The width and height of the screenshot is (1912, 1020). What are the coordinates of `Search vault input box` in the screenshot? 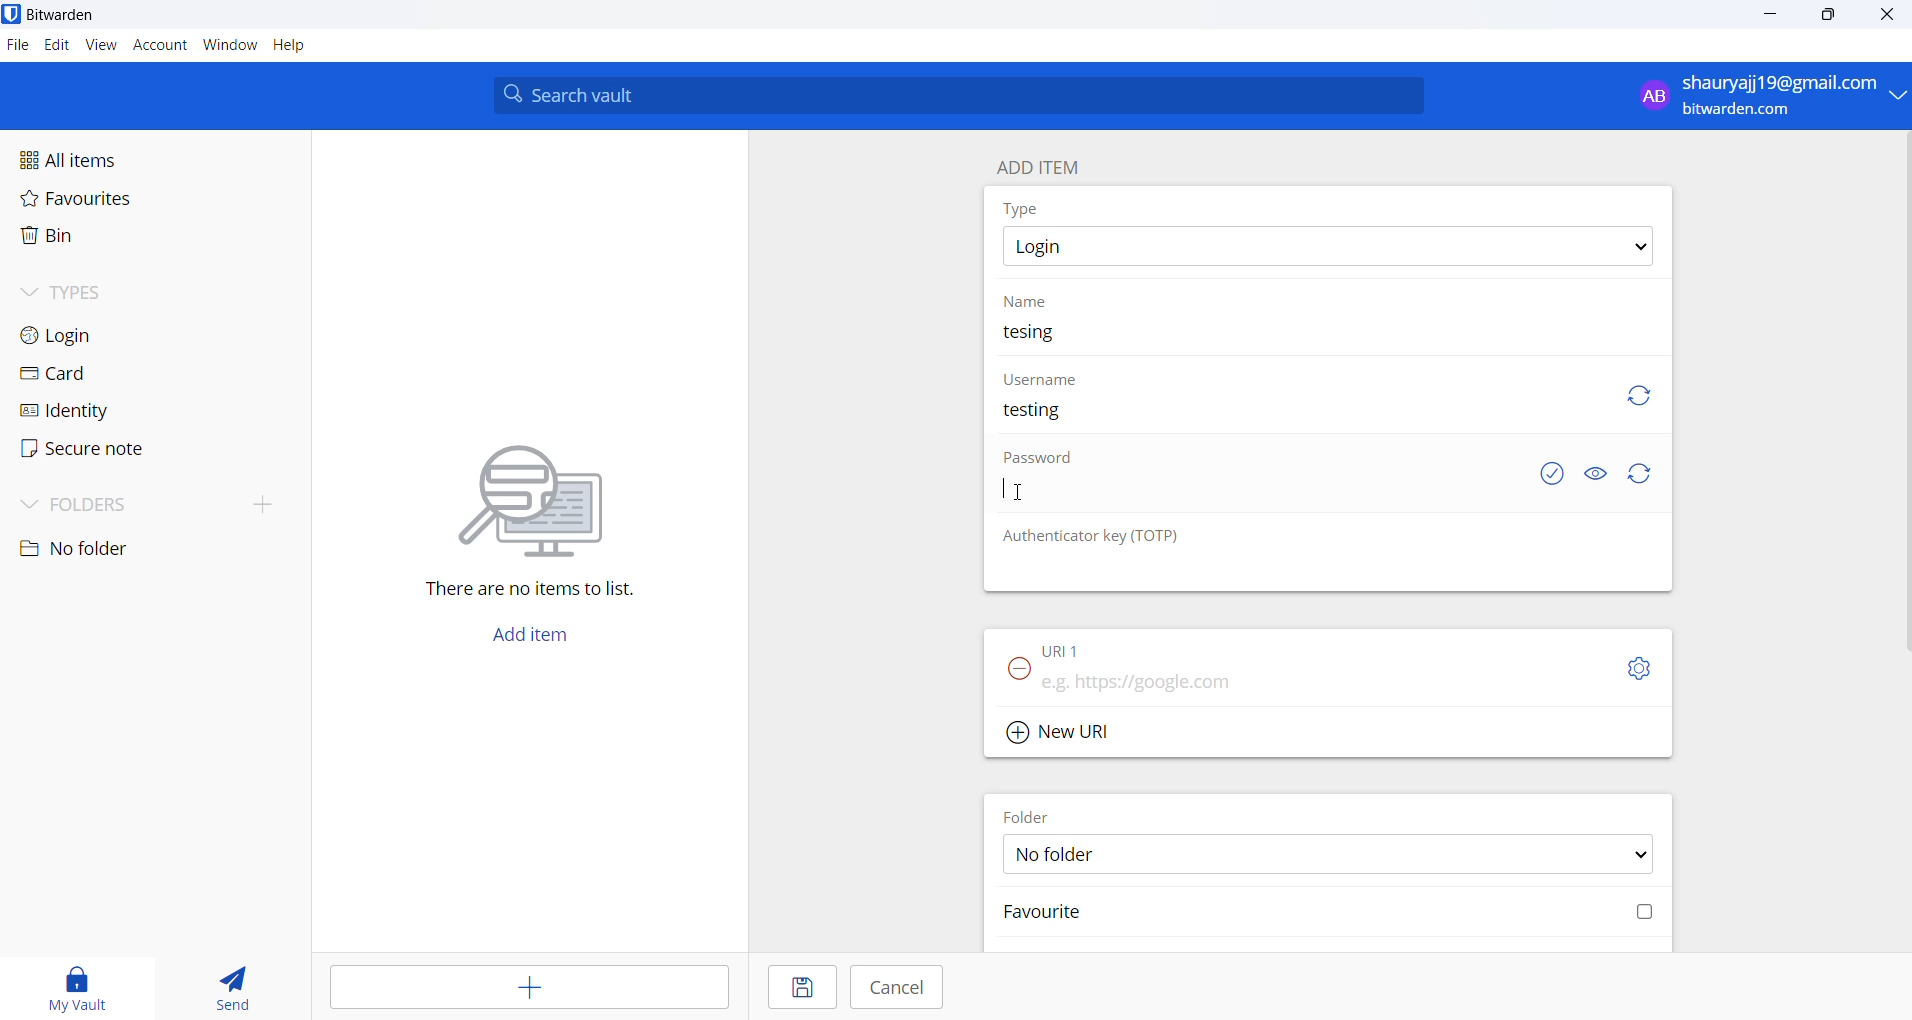 It's located at (952, 95).